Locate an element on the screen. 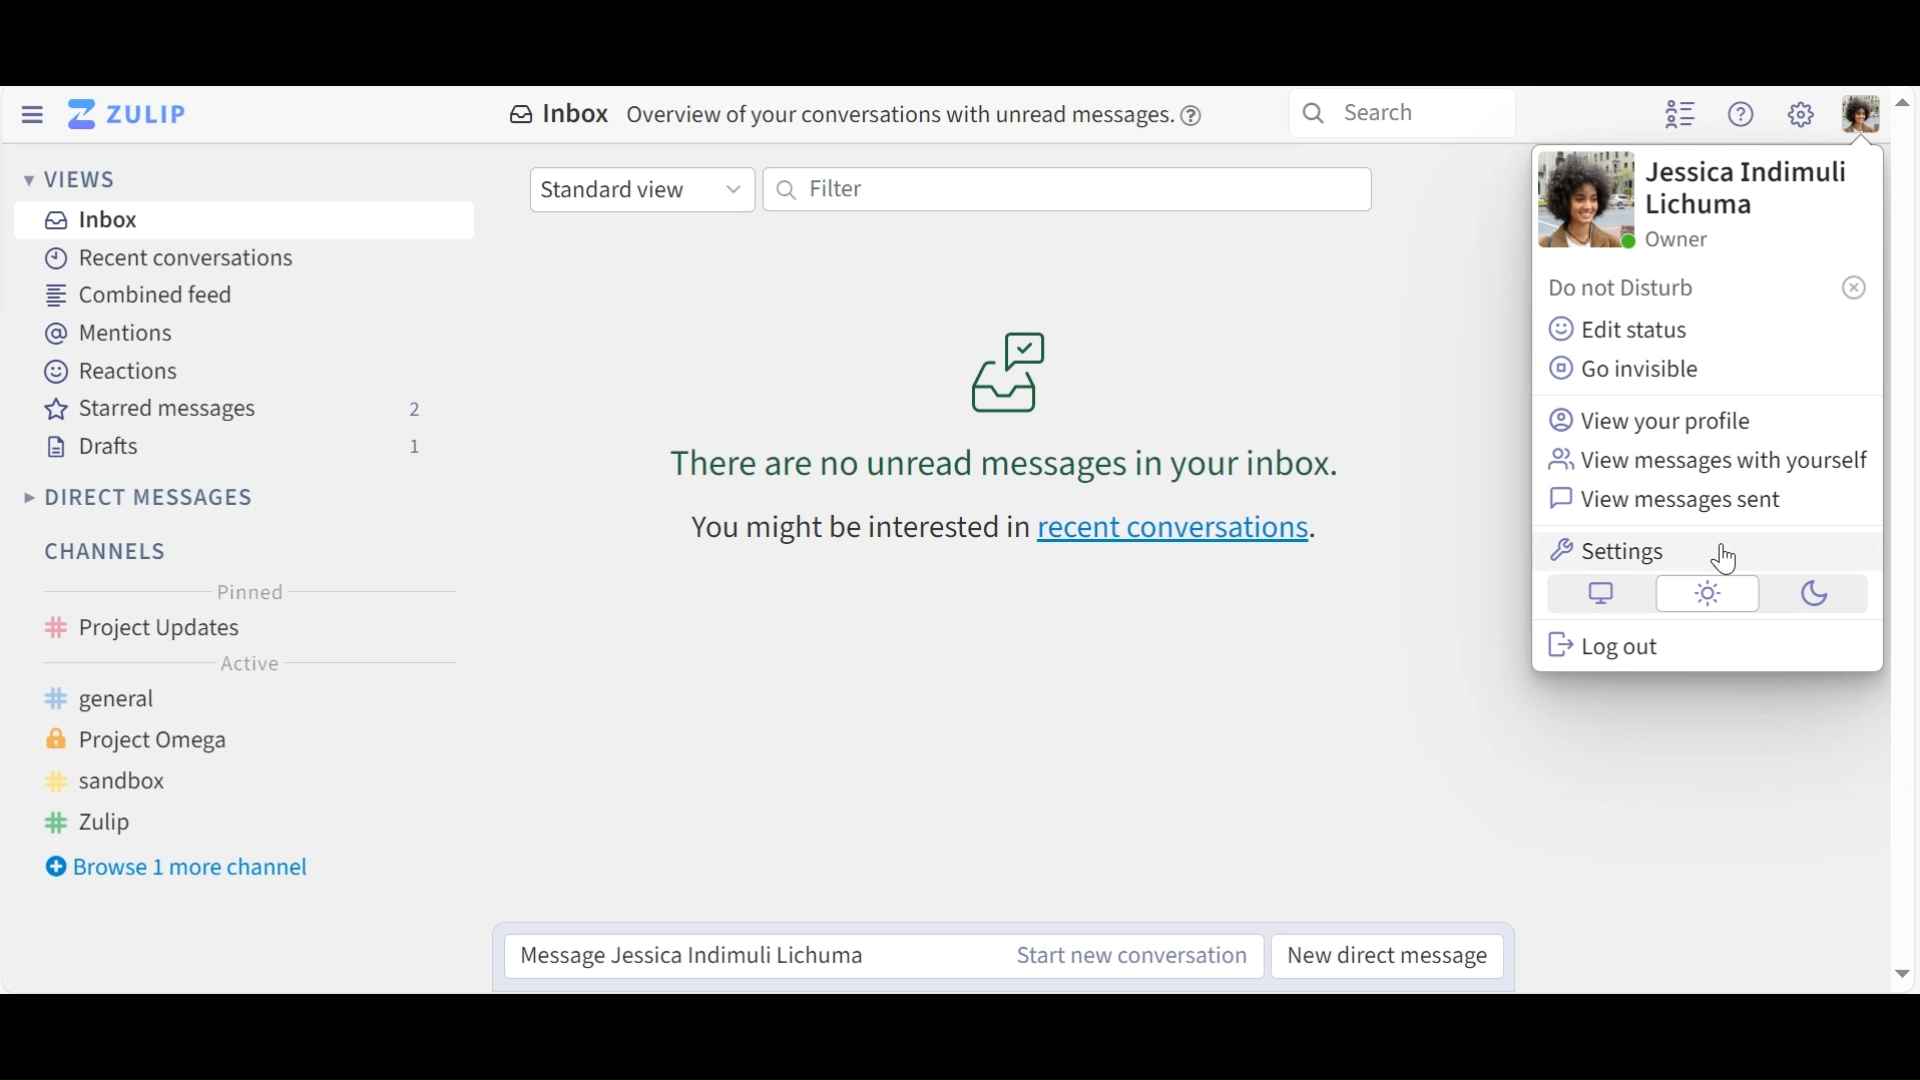 The width and height of the screenshot is (1920, 1080). Go to Home View is located at coordinates (133, 114).